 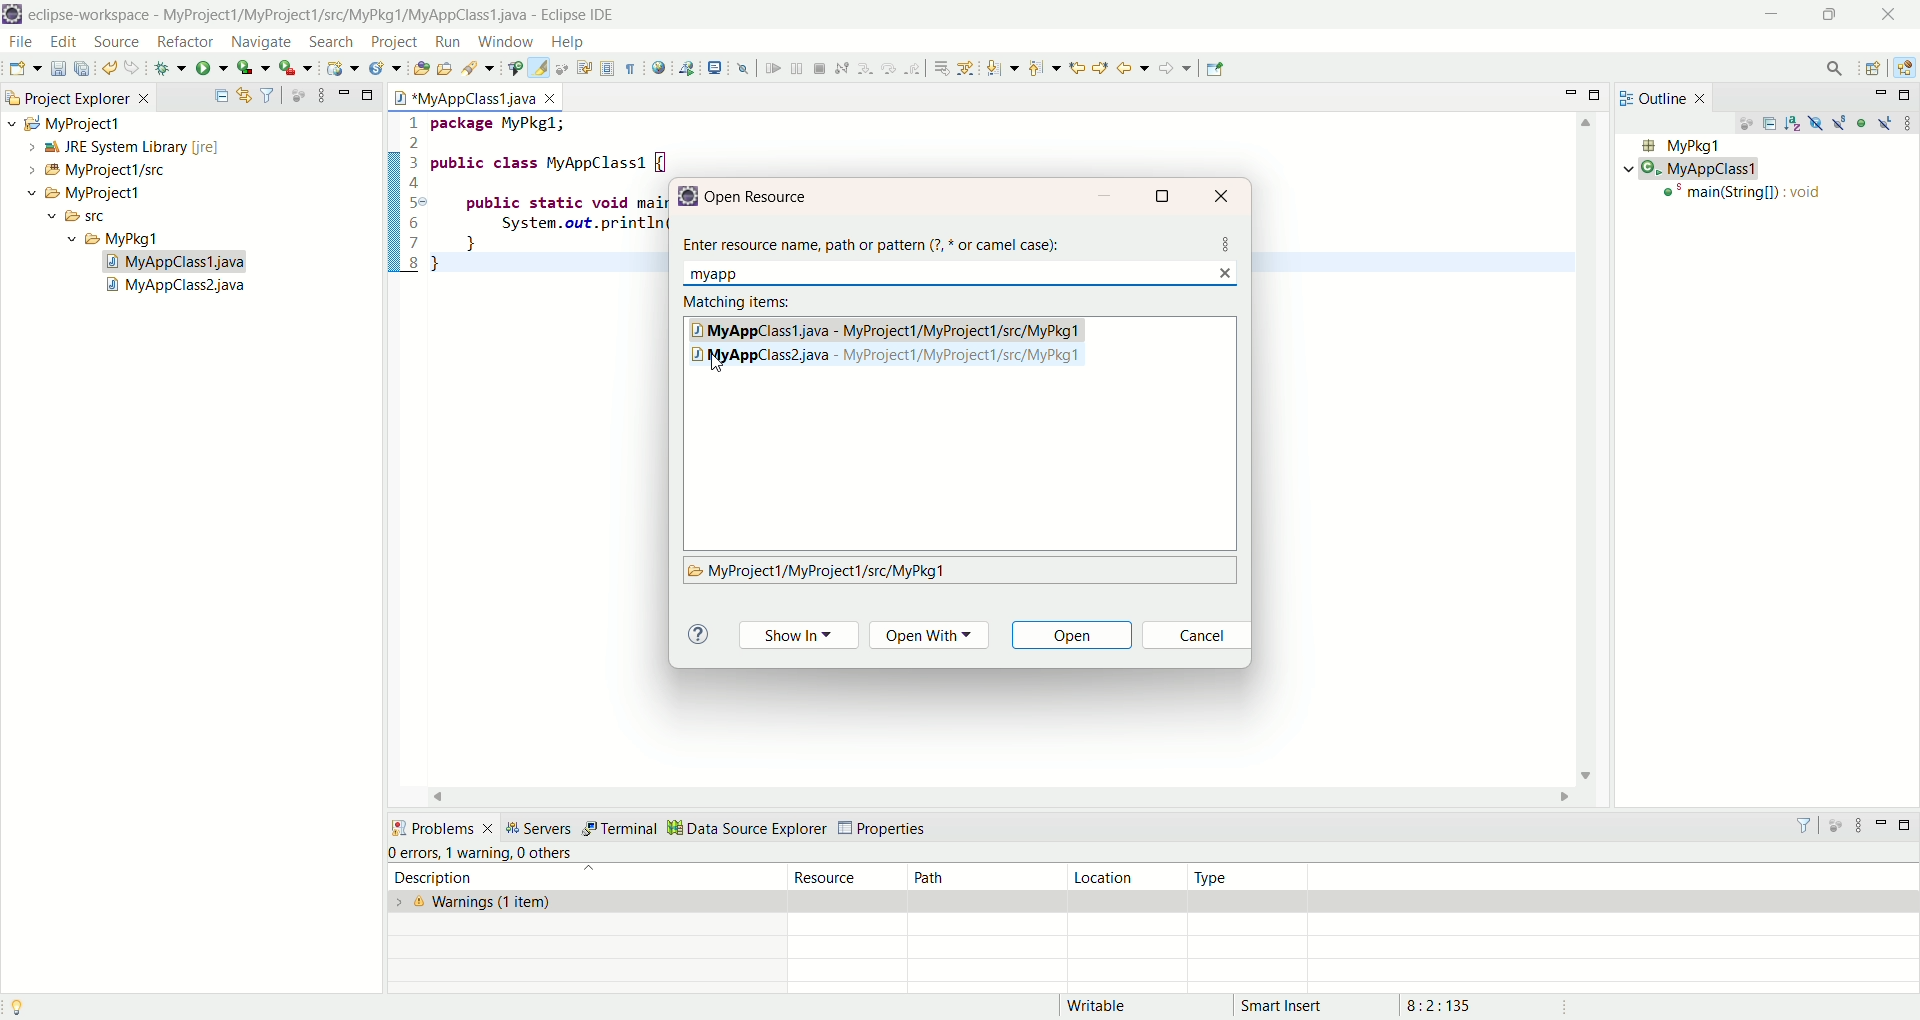 What do you see at coordinates (574, 877) in the screenshot?
I see `description` at bounding box center [574, 877].